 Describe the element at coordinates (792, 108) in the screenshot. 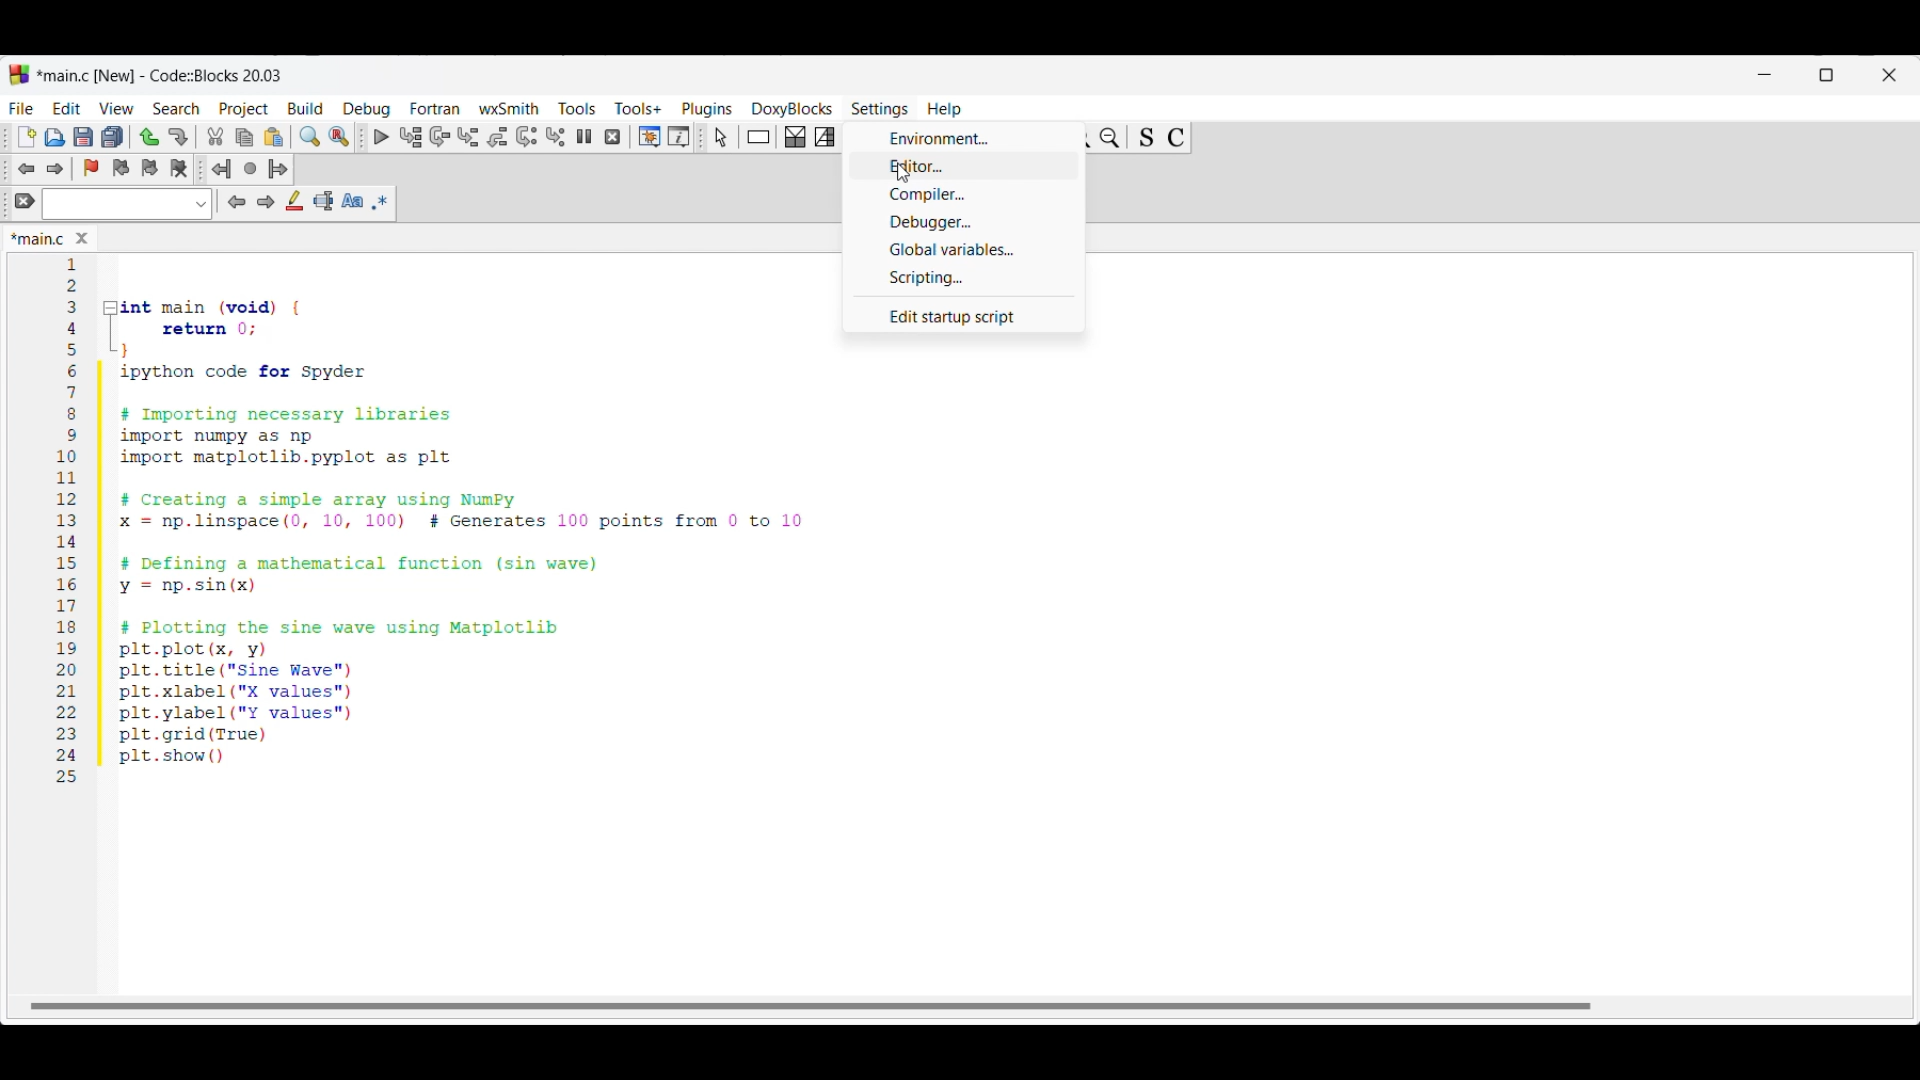

I see `DoxyBlocks menu` at that location.